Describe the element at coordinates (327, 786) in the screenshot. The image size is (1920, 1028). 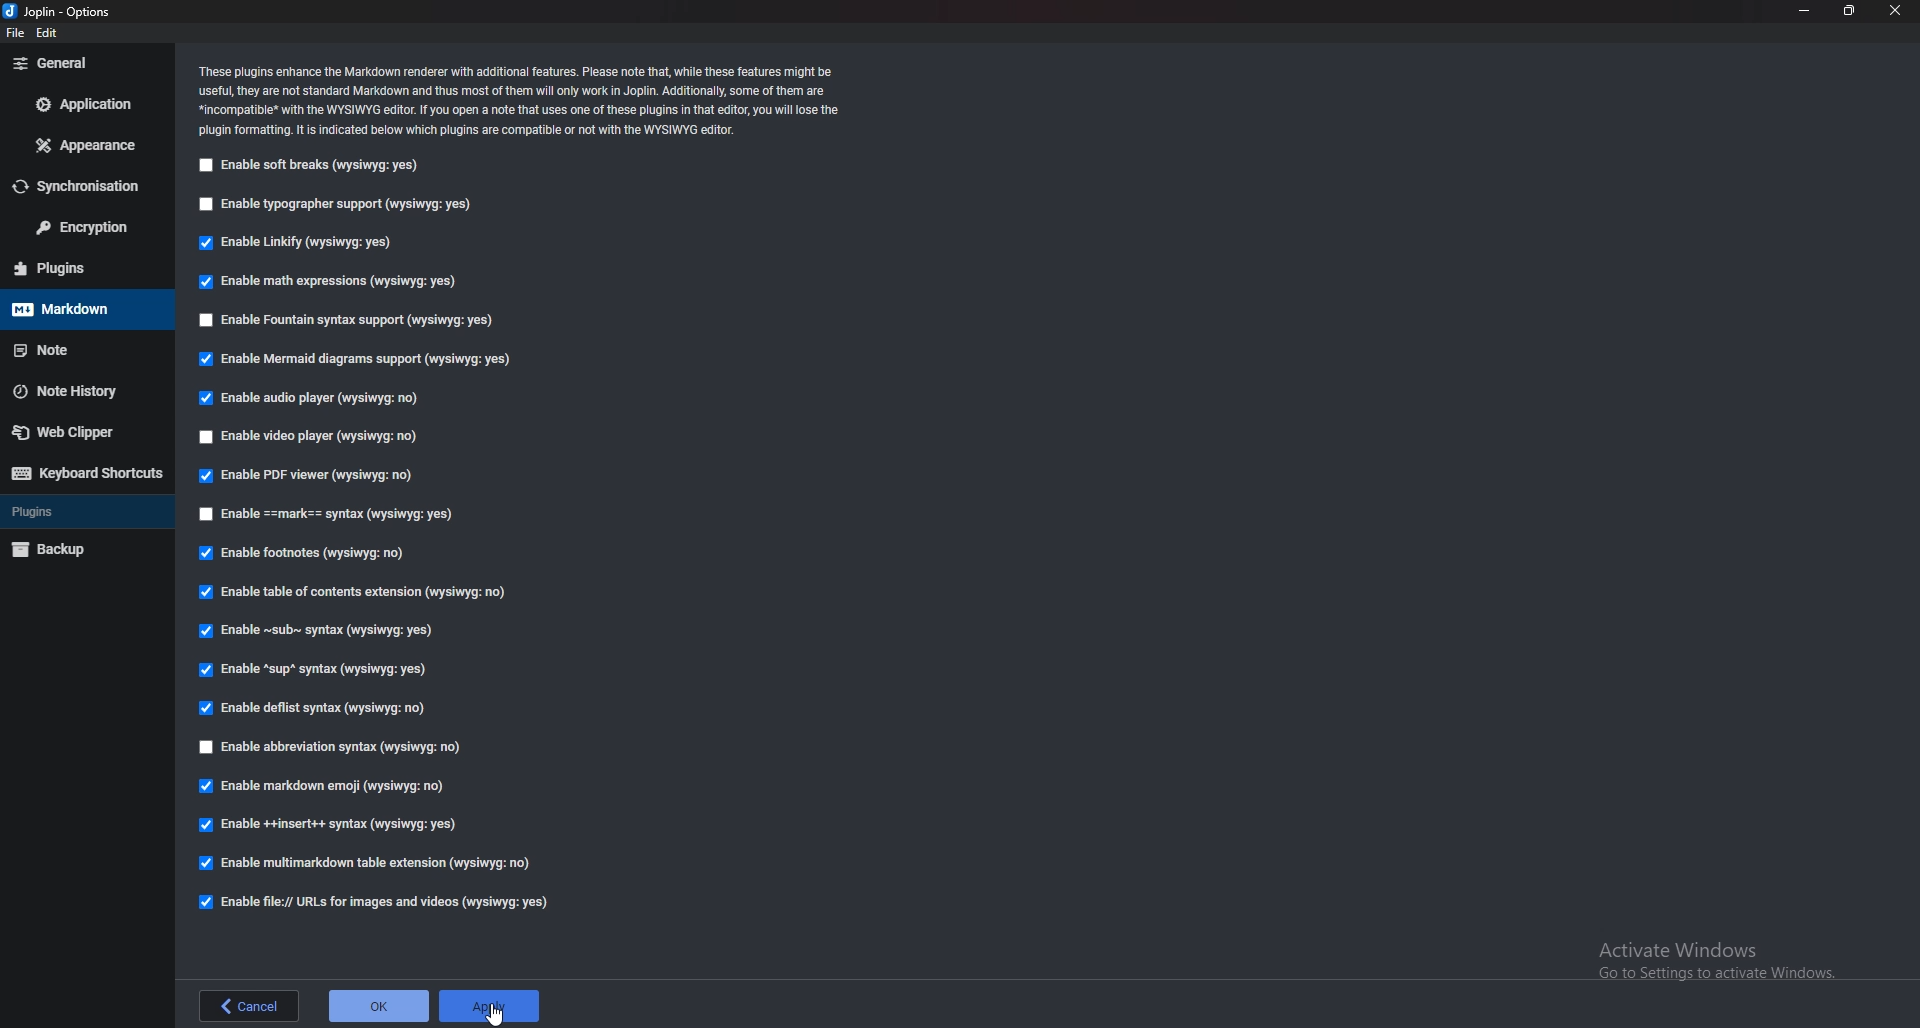
I see `Enable markdown emoji` at that location.